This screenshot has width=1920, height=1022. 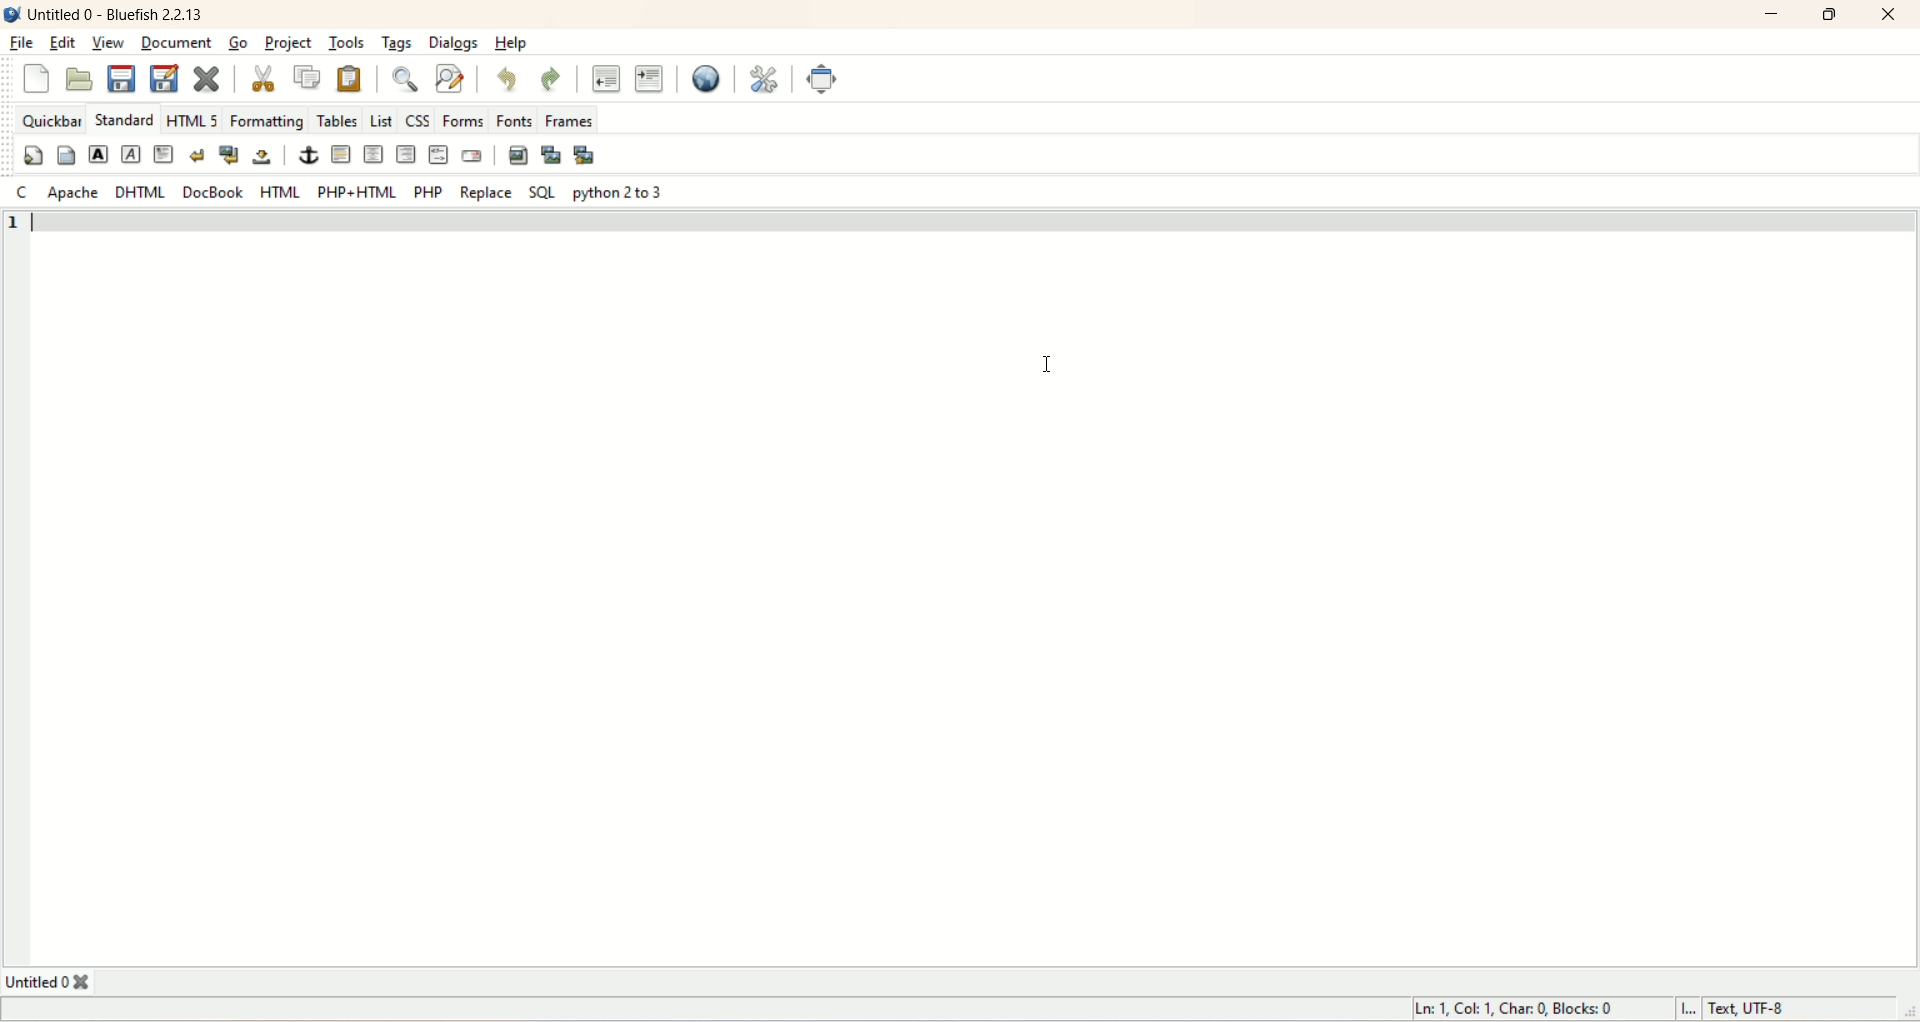 I want to click on body, so click(x=63, y=157).